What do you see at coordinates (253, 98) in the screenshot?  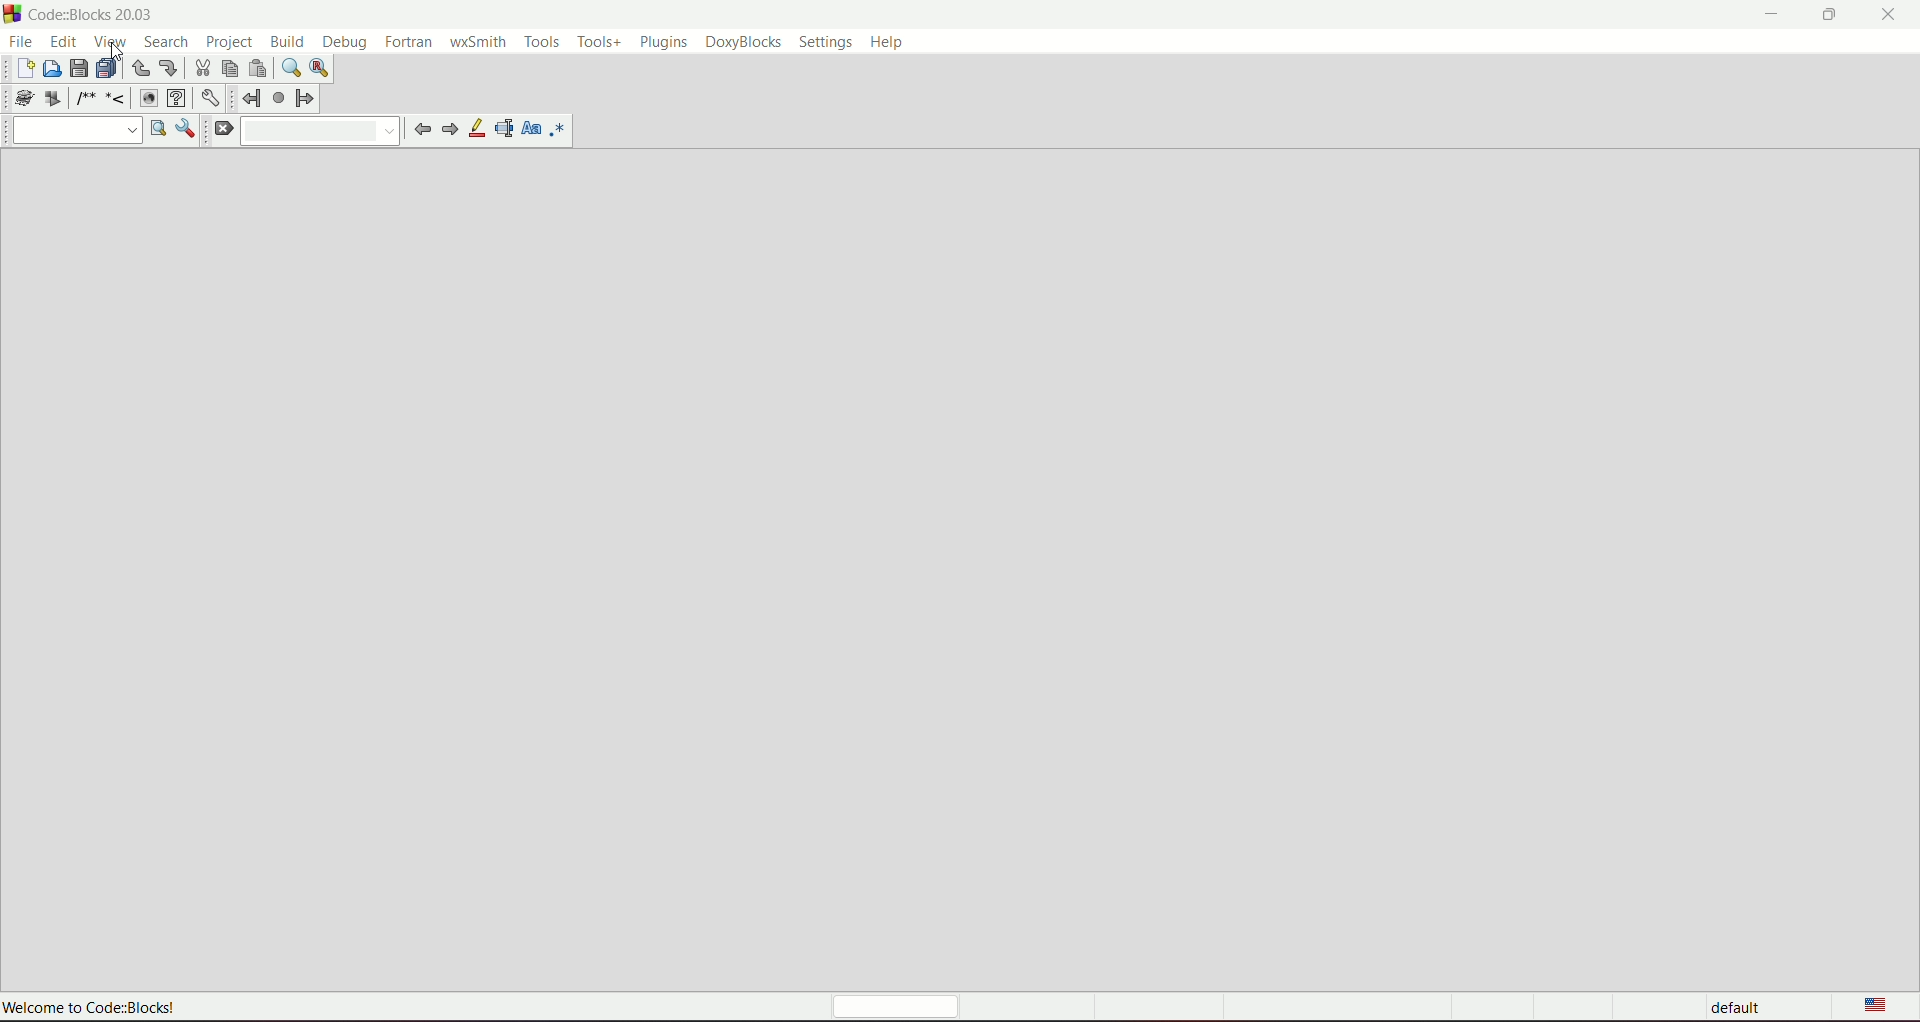 I see `jump back` at bounding box center [253, 98].